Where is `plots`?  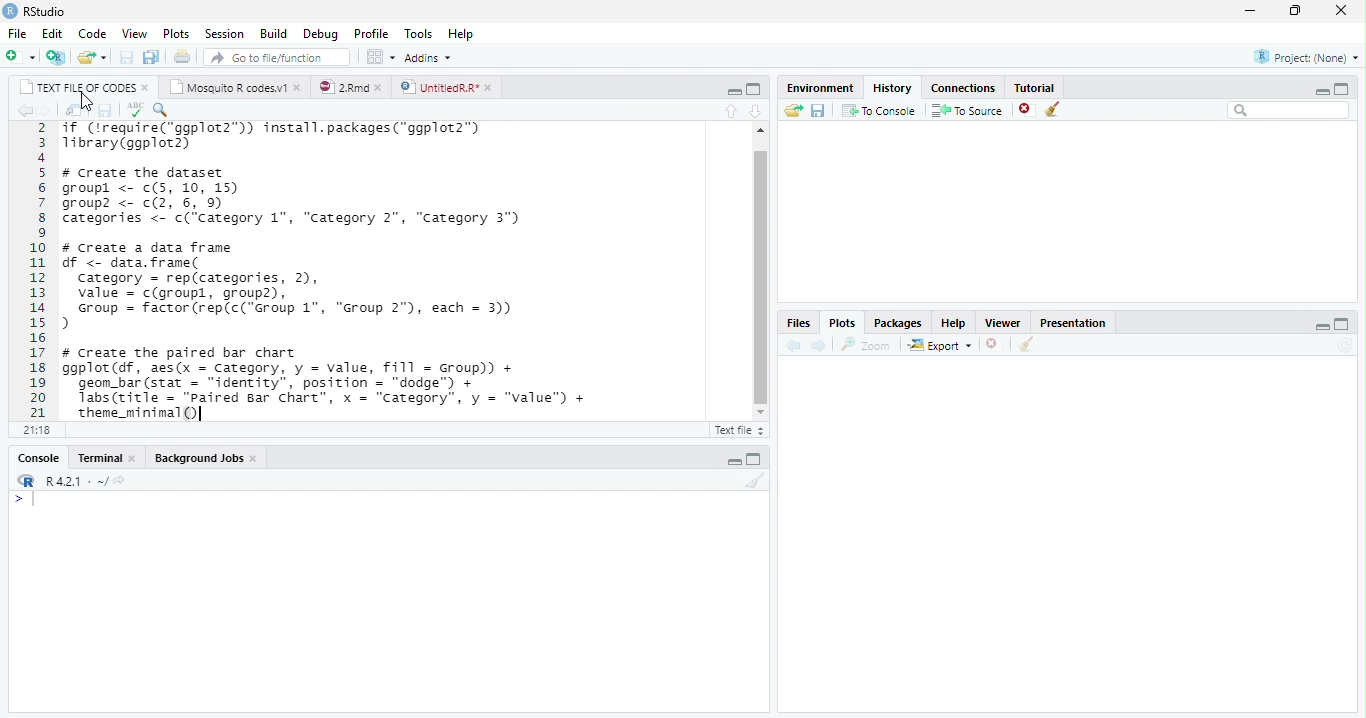
plots is located at coordinates (174, 32).